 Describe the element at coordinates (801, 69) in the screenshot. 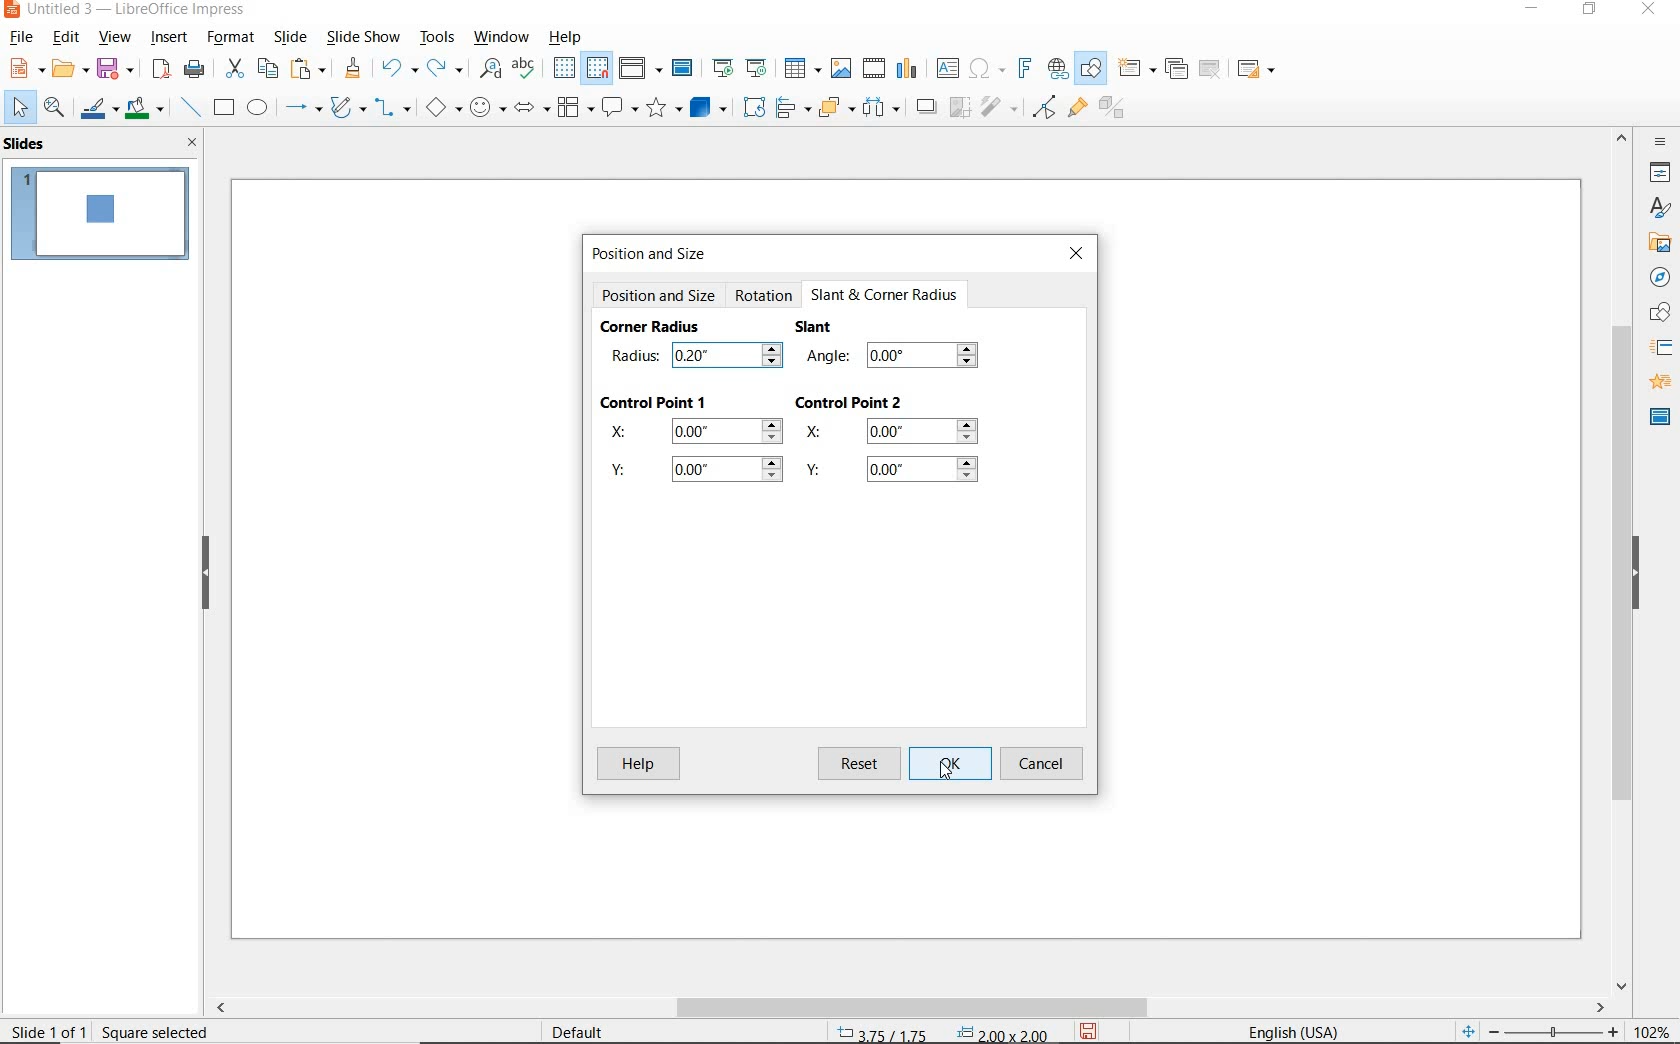

I see `table` at that location.